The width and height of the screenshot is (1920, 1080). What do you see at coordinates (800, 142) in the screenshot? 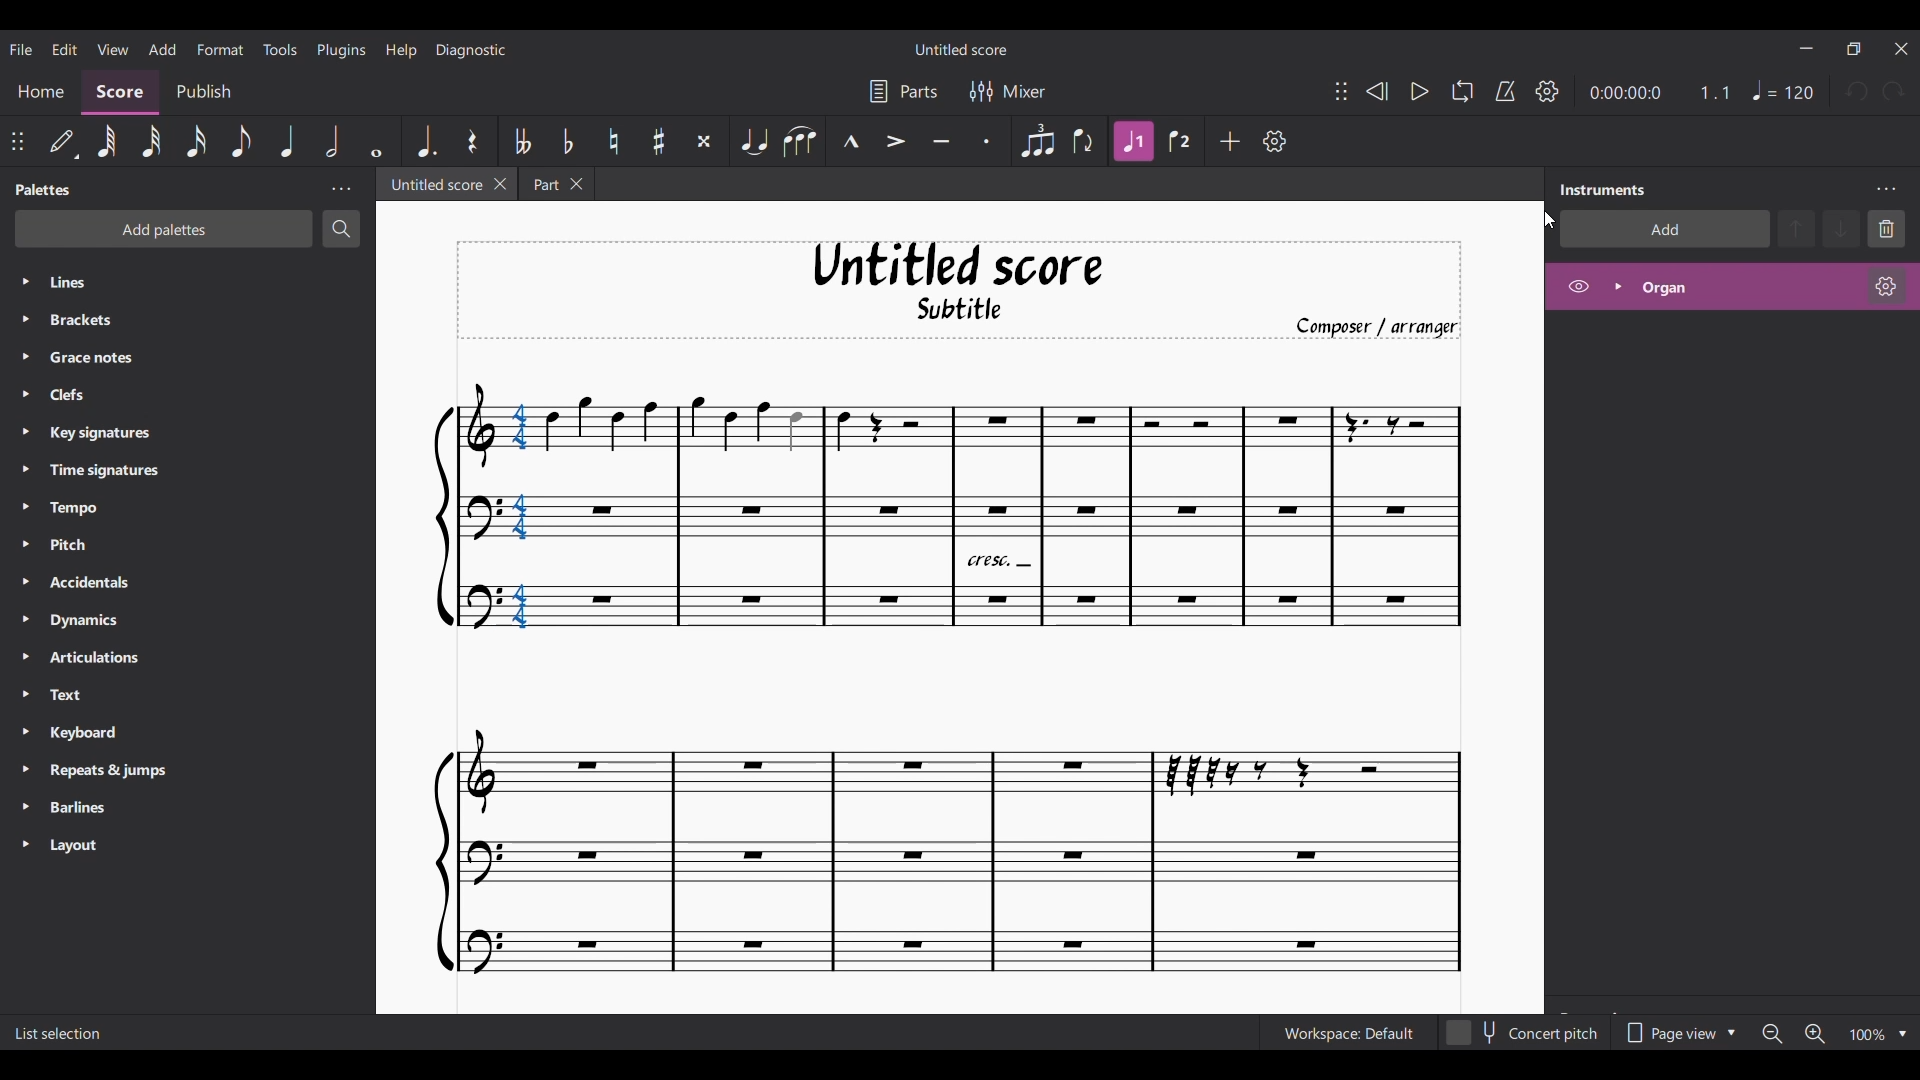
I see `Slur` at bounding box center [800, 142].